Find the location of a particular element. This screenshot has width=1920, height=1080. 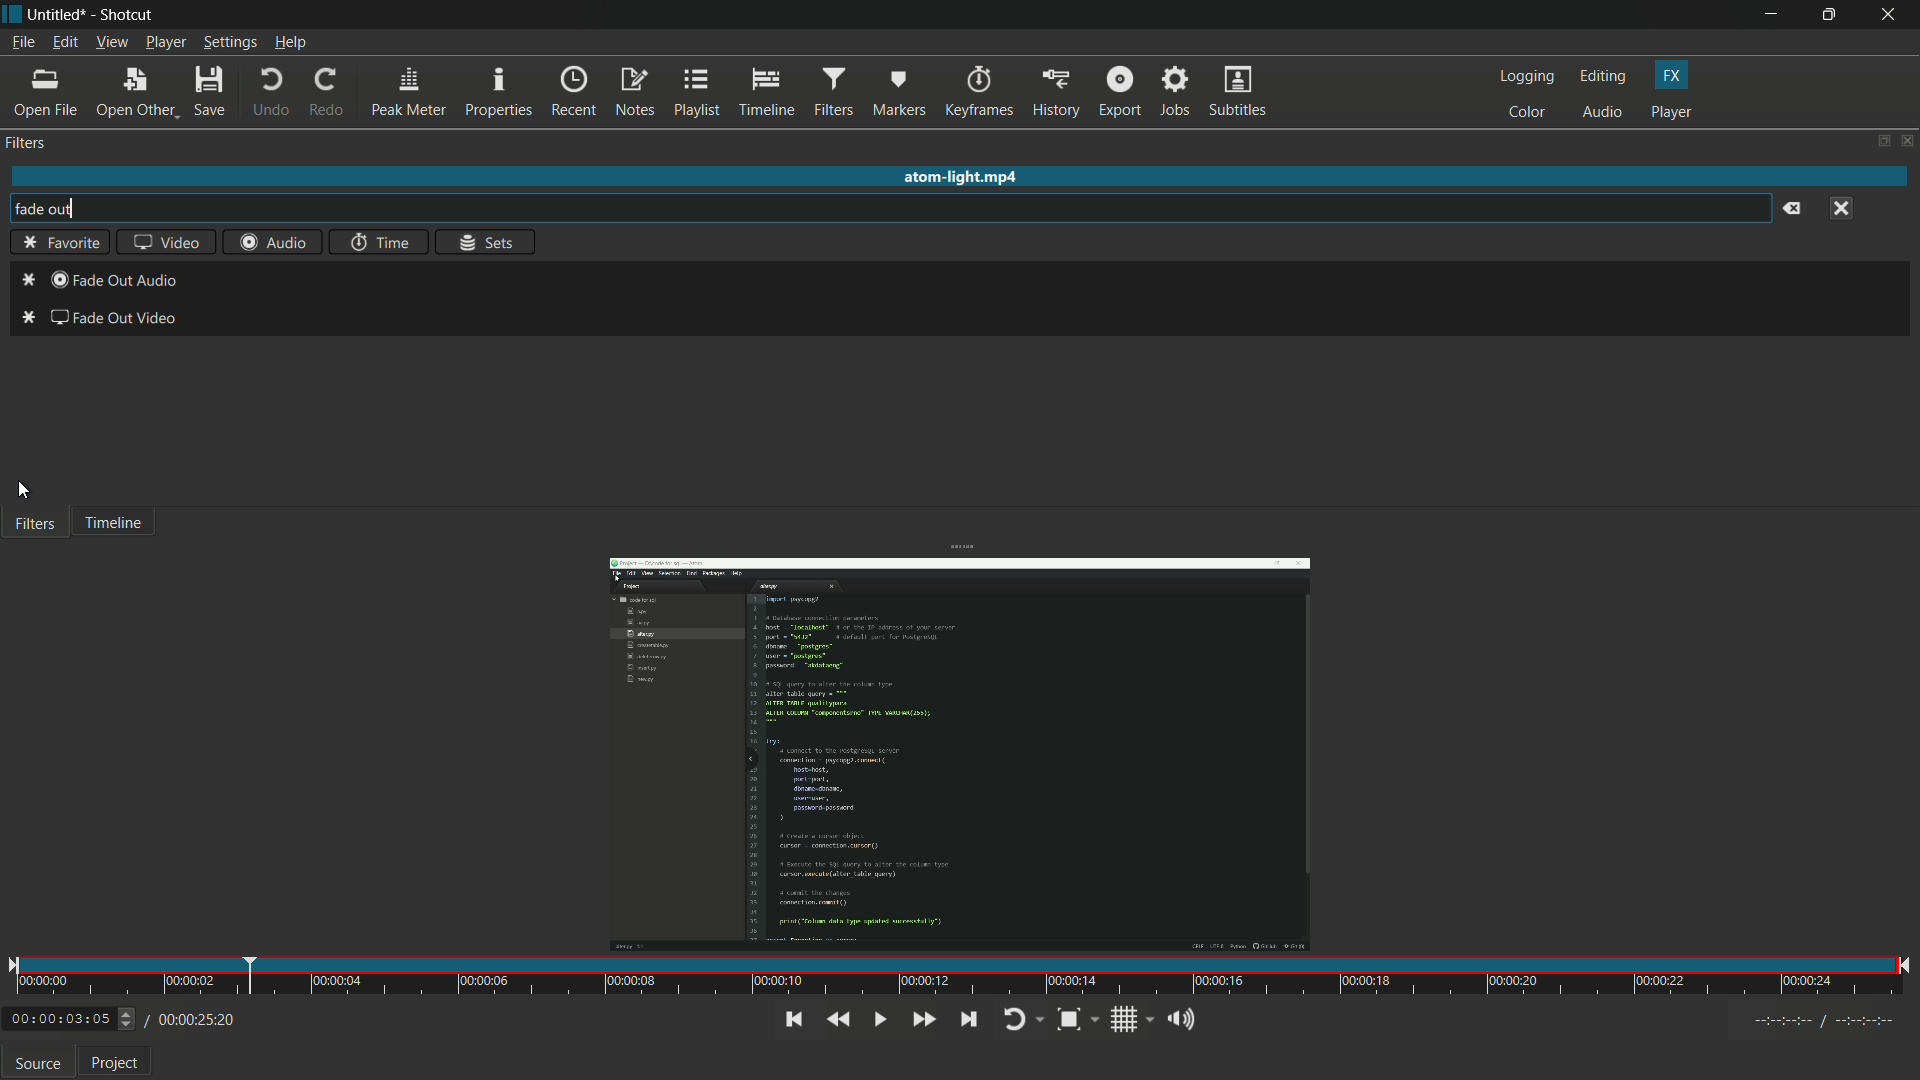

typing beam is located at coordinates (70, 209).